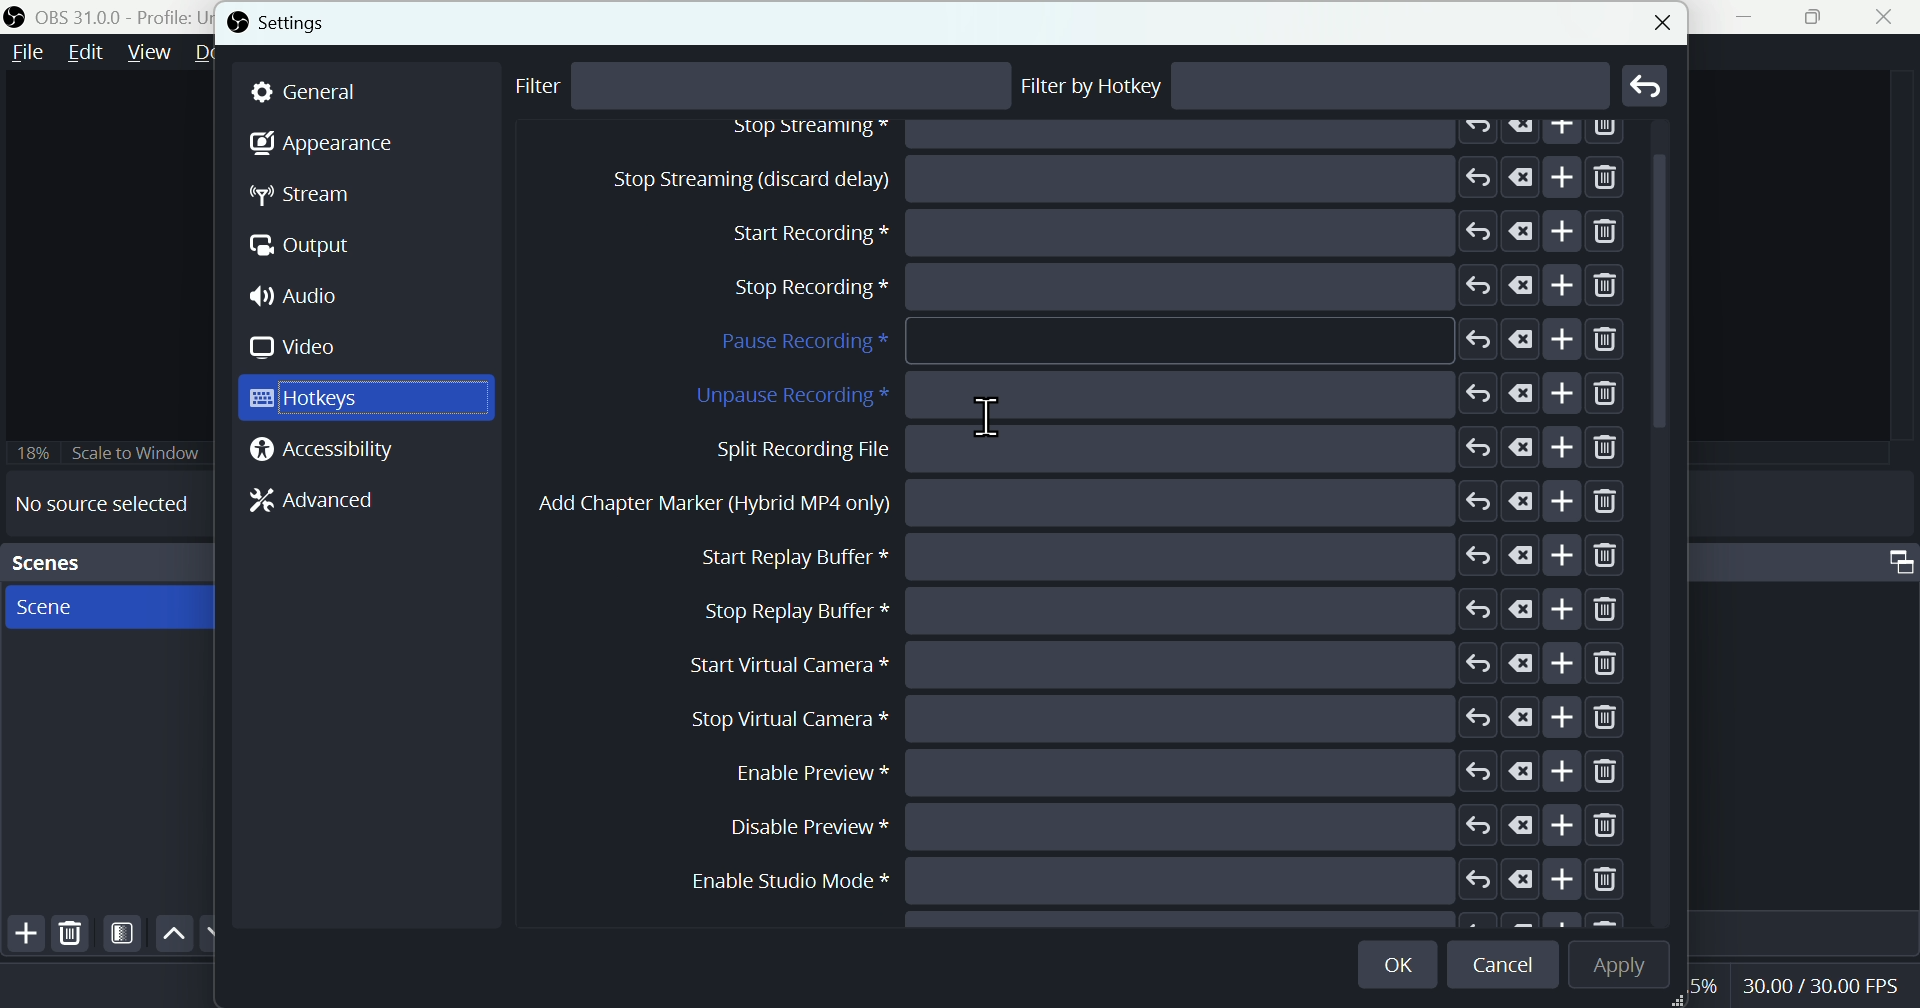 The width and height of the screenshot is (1920, 1008). I want to click on Accessibility, so click(328, 451).